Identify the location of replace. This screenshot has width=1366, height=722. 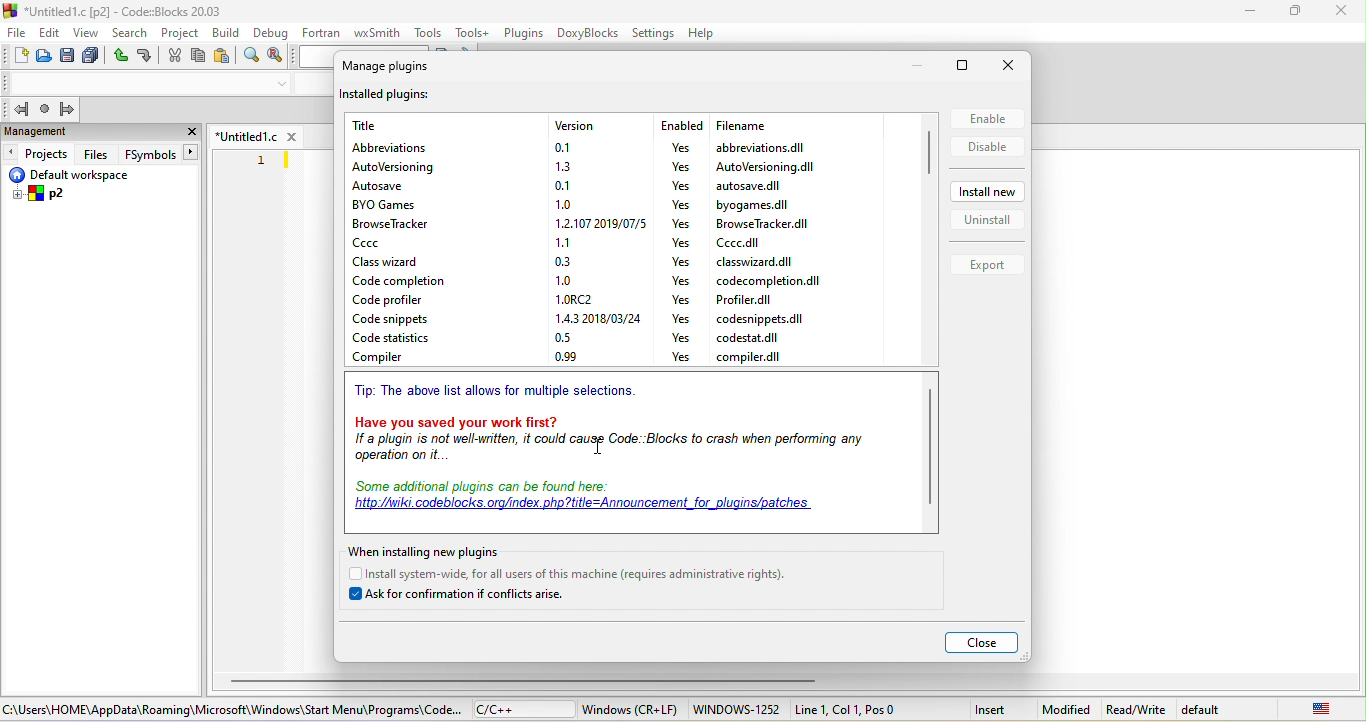
(277, 58).